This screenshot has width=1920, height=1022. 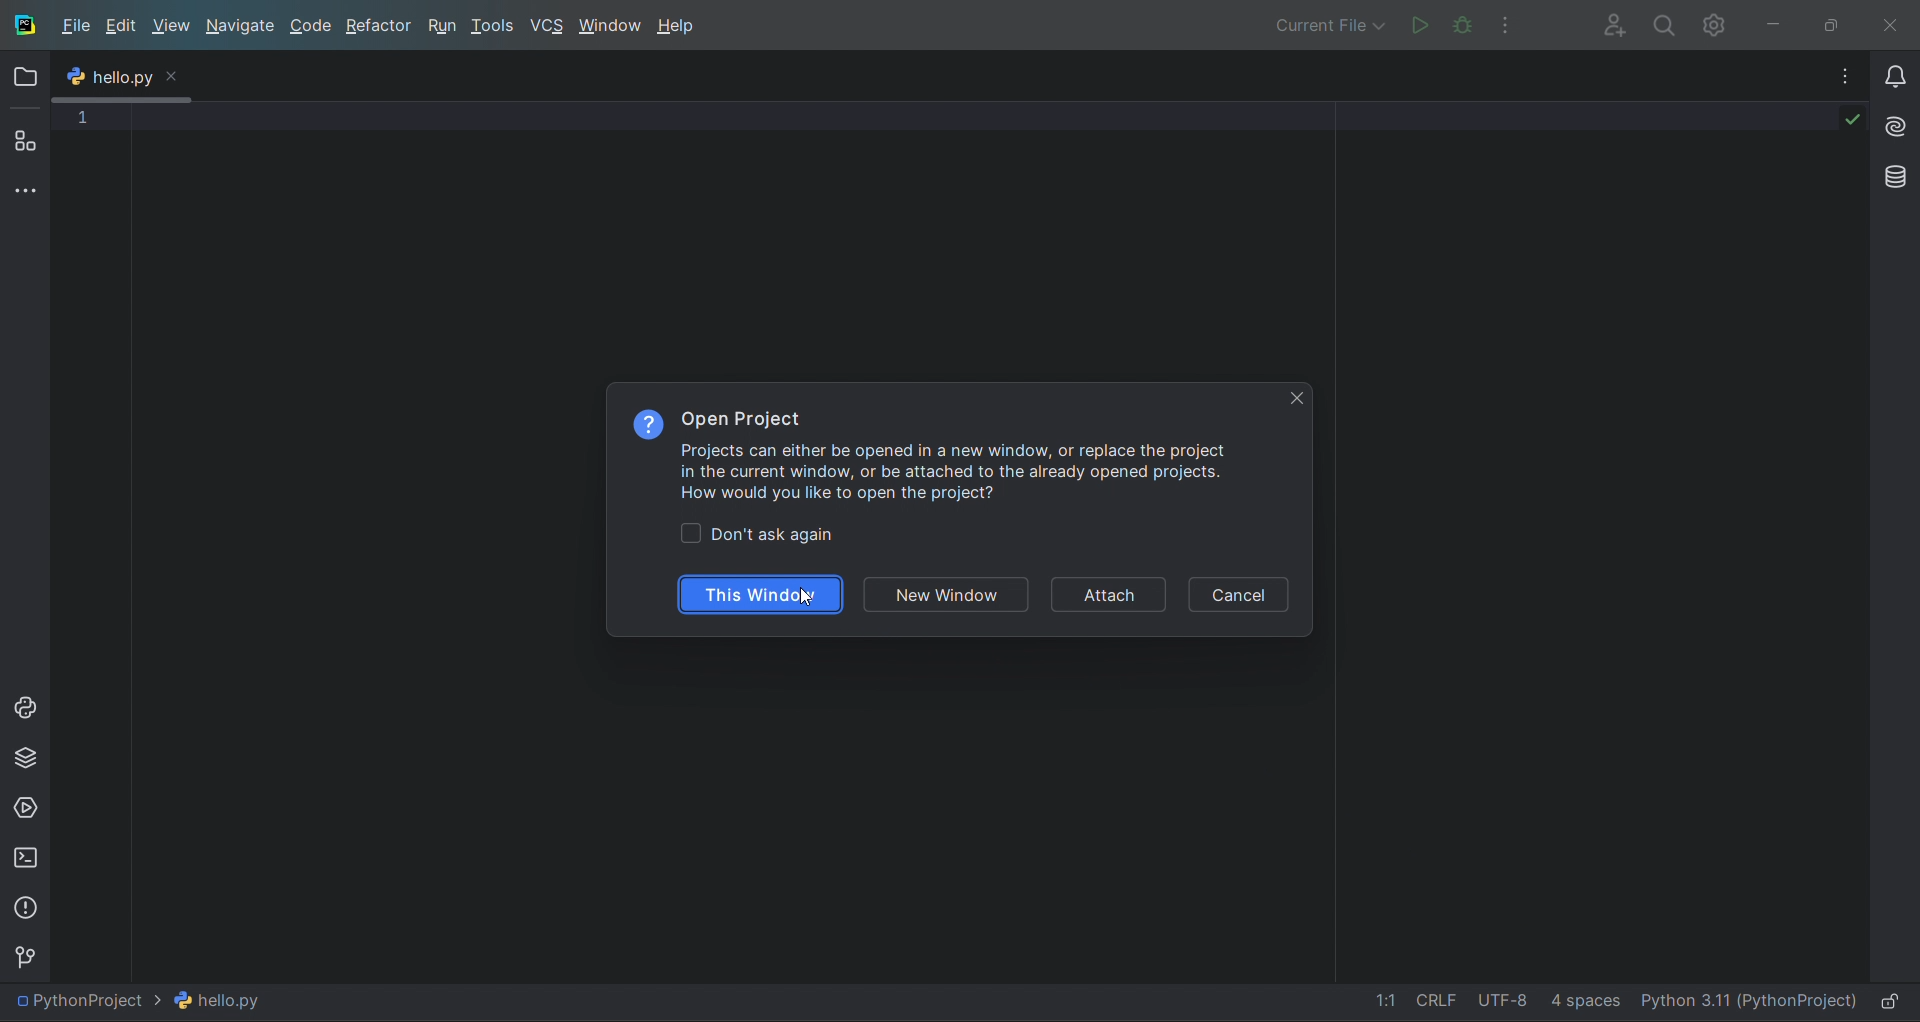 I want to click on code check, so click(x=1837, y=124).